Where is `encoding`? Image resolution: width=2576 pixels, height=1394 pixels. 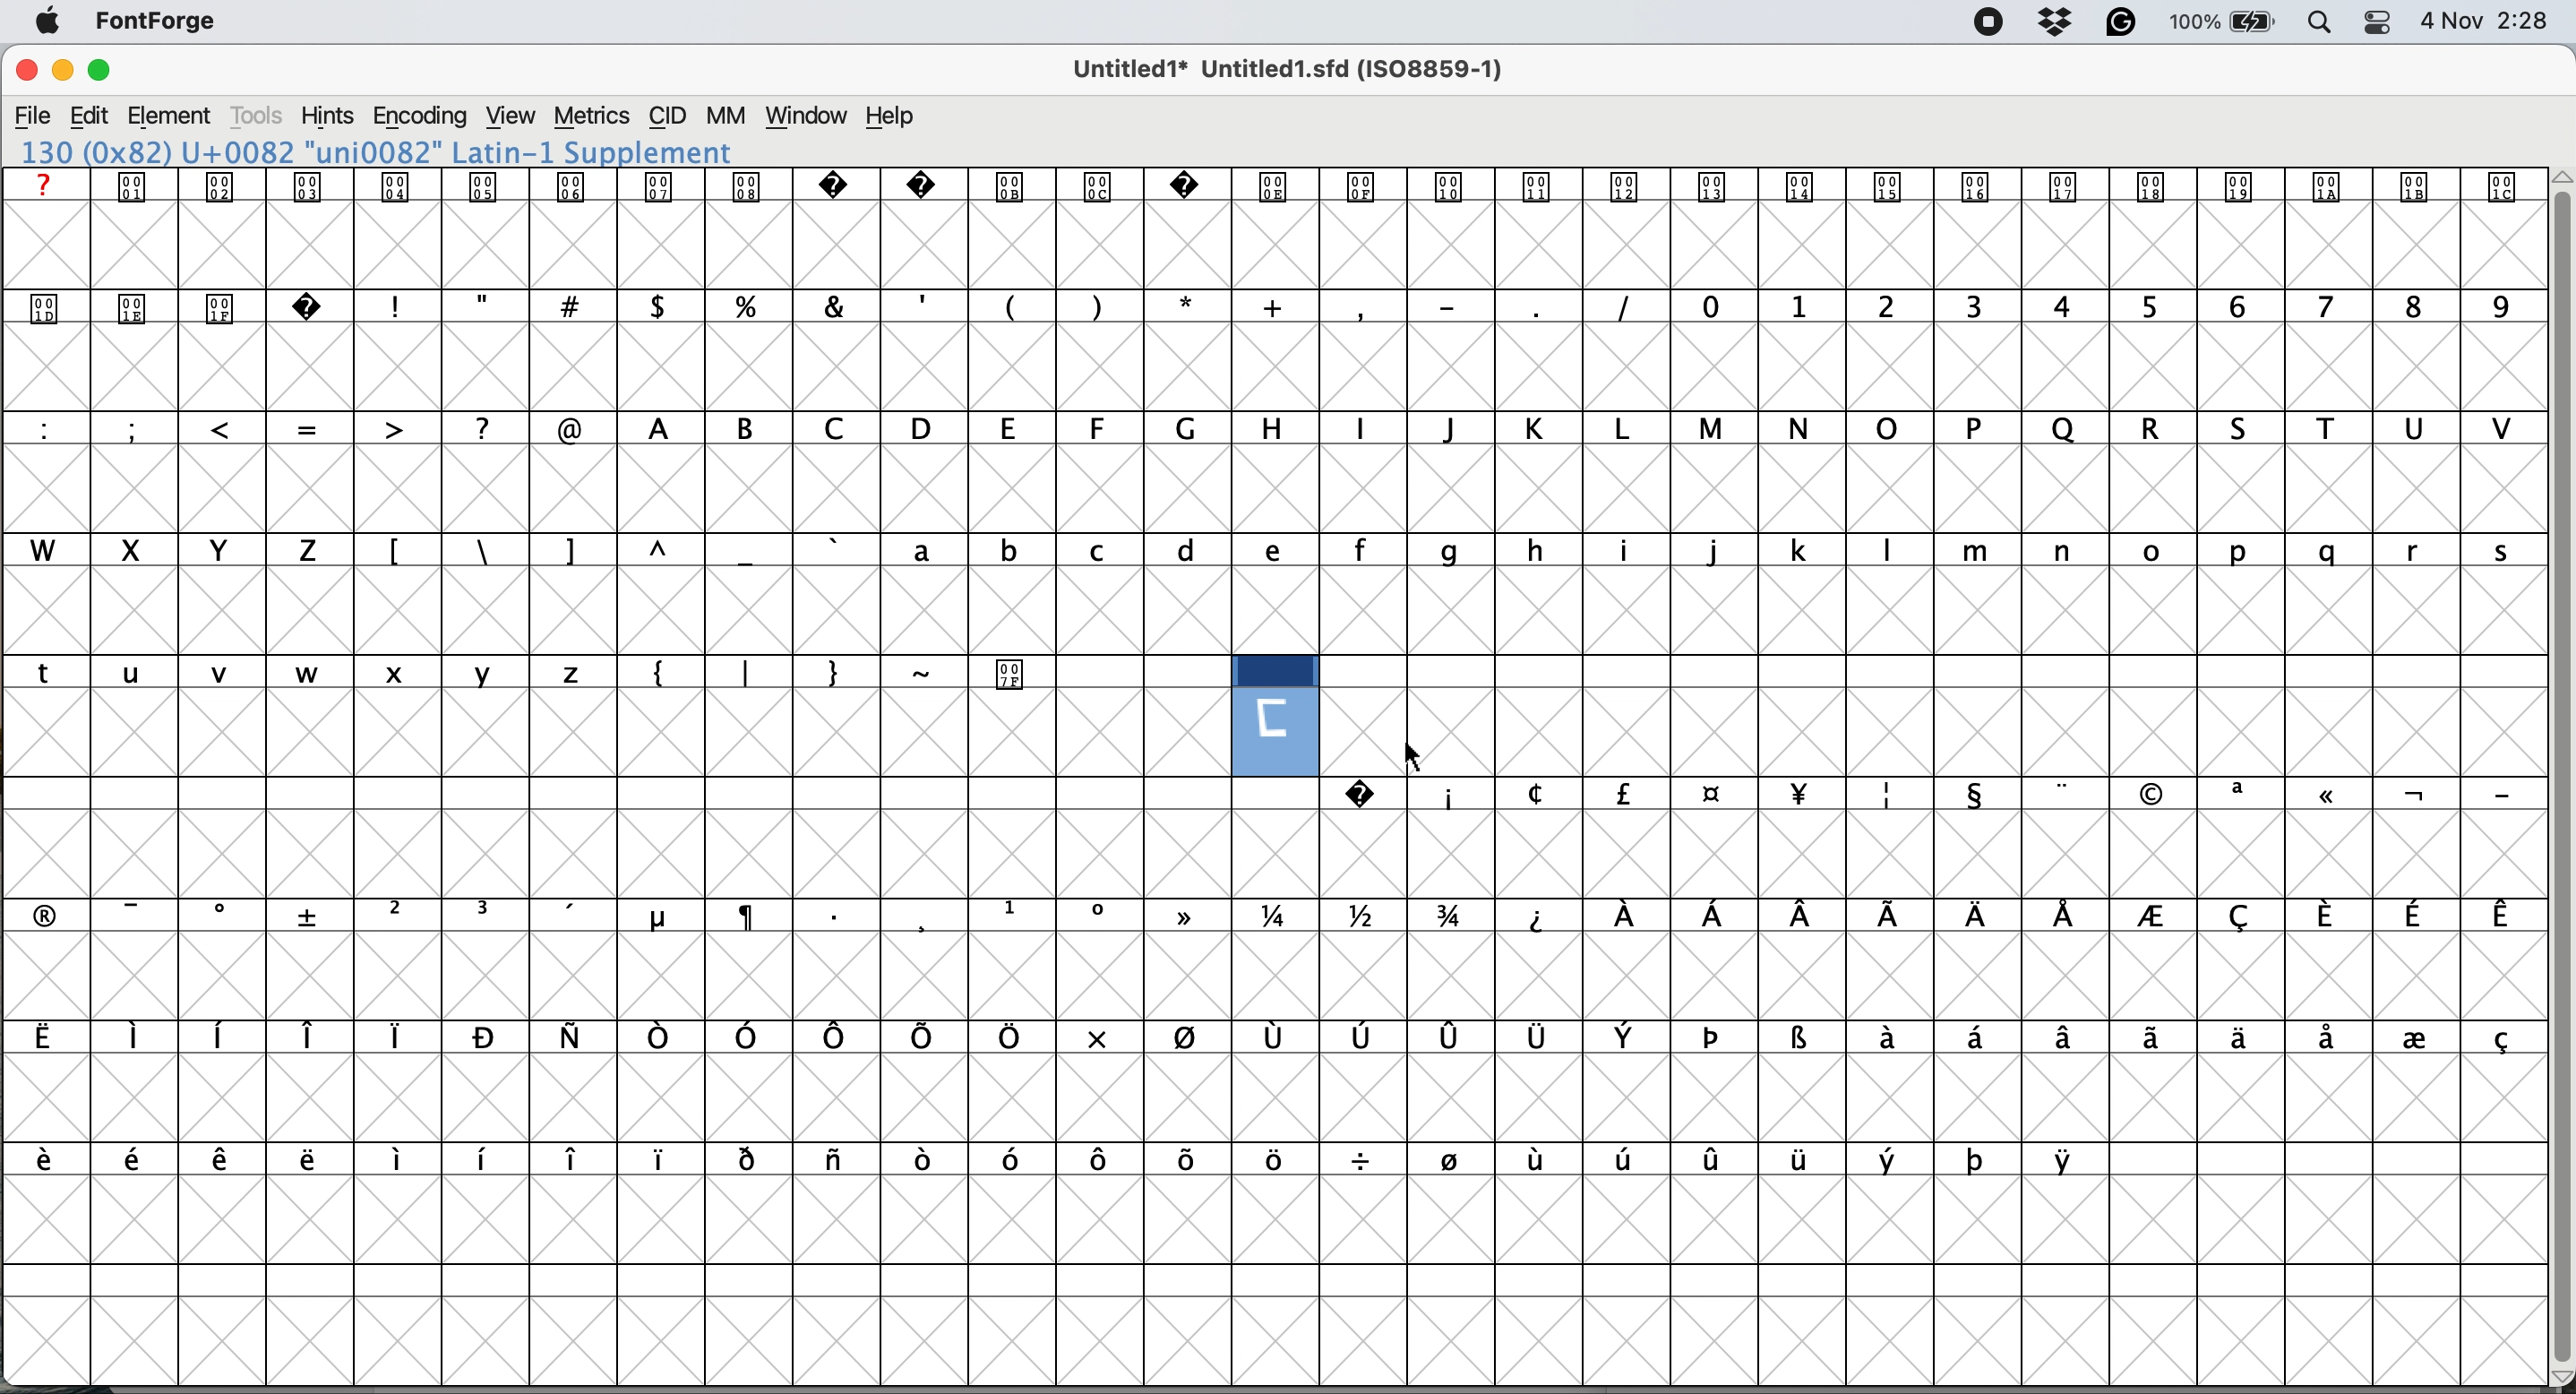 encoding is located at coordinates (422, 117).